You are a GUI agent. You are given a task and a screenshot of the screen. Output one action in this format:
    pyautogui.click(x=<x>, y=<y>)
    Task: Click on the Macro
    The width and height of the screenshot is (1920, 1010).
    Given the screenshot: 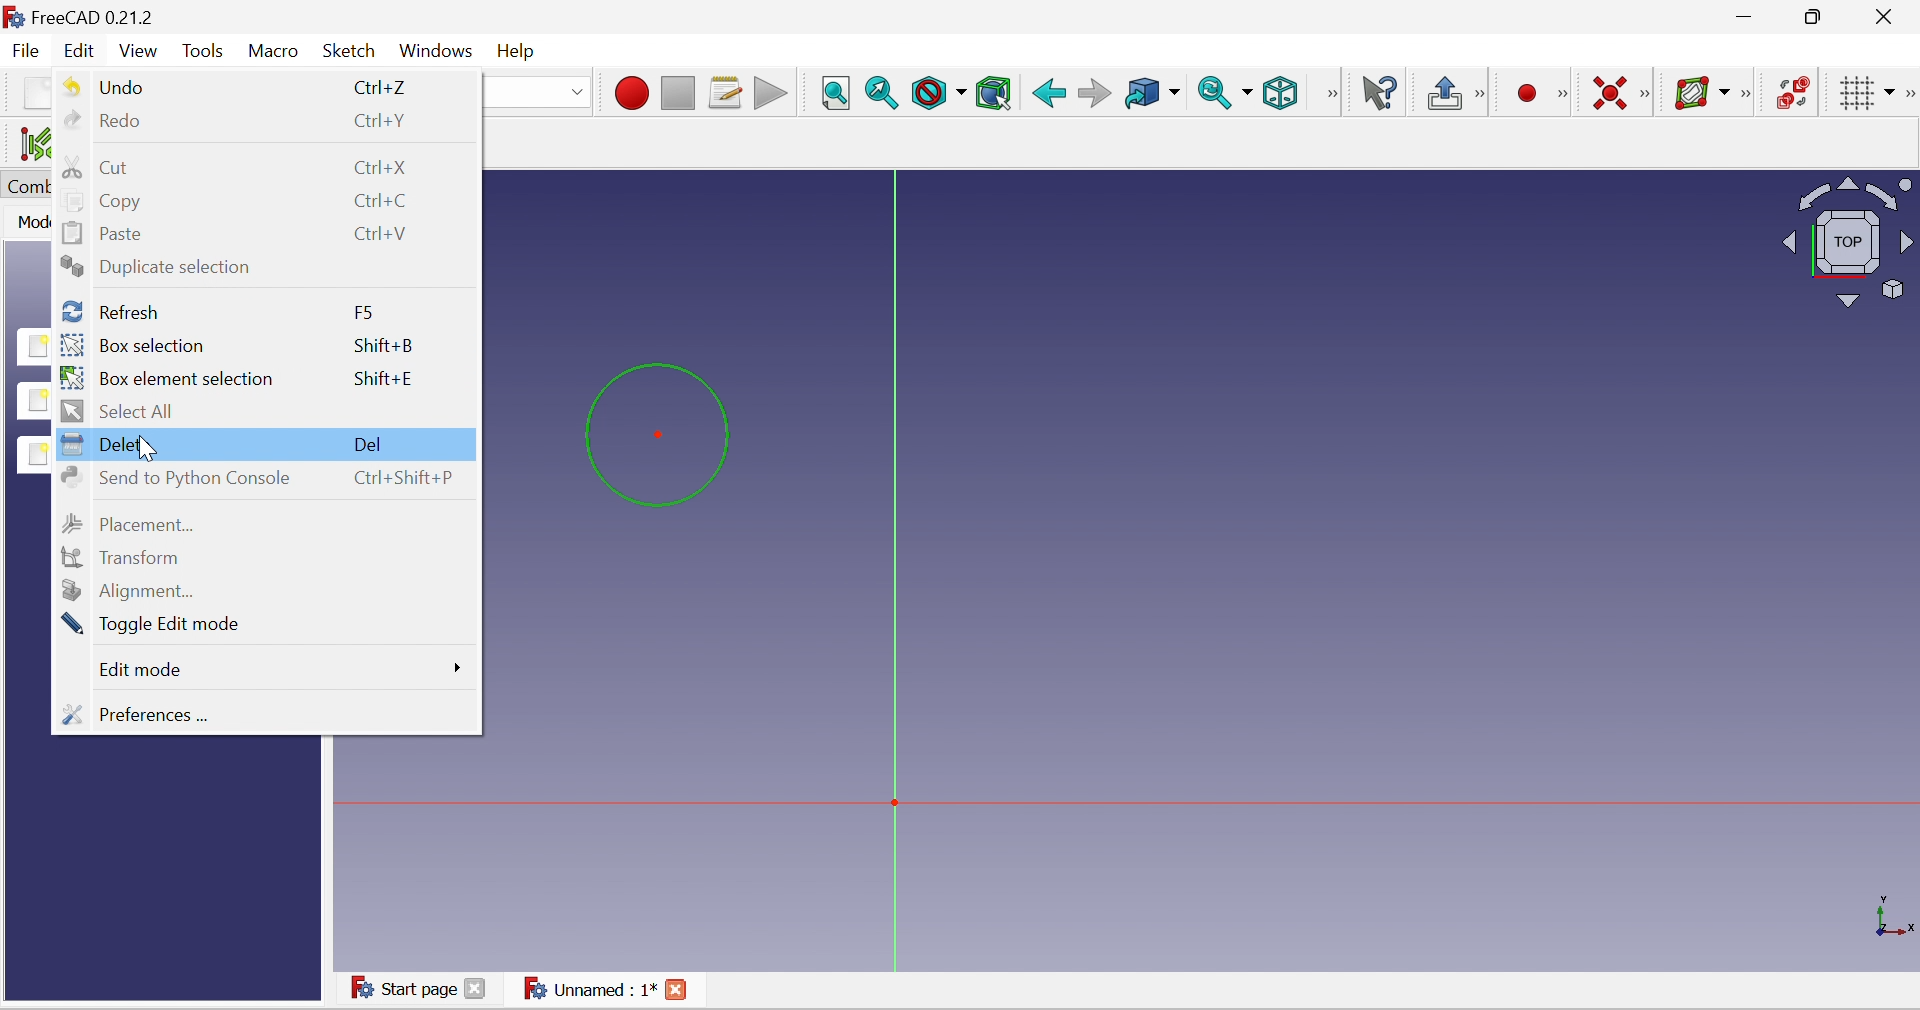 What is the action you would take?
    pyautogui.click(x=274, y=52)
    